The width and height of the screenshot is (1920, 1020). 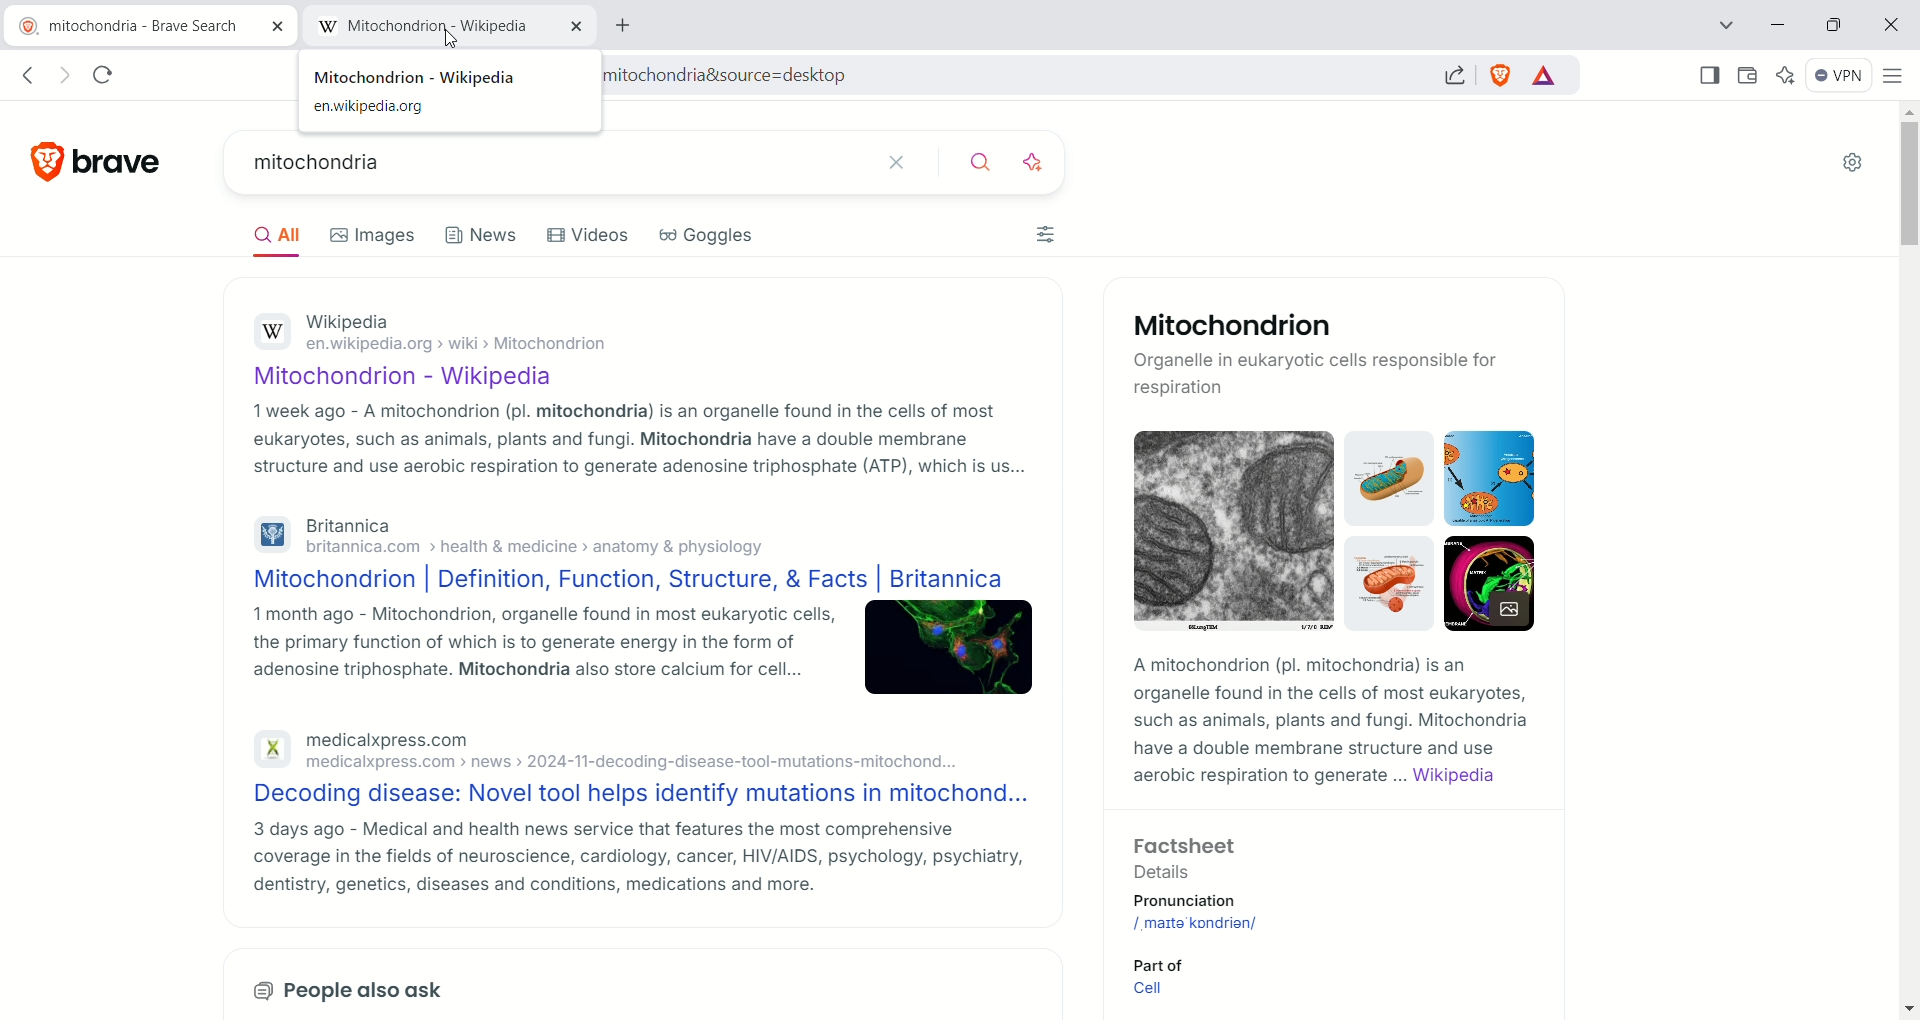 I want to click on mitochondrion, so click(x=1194, y=924).